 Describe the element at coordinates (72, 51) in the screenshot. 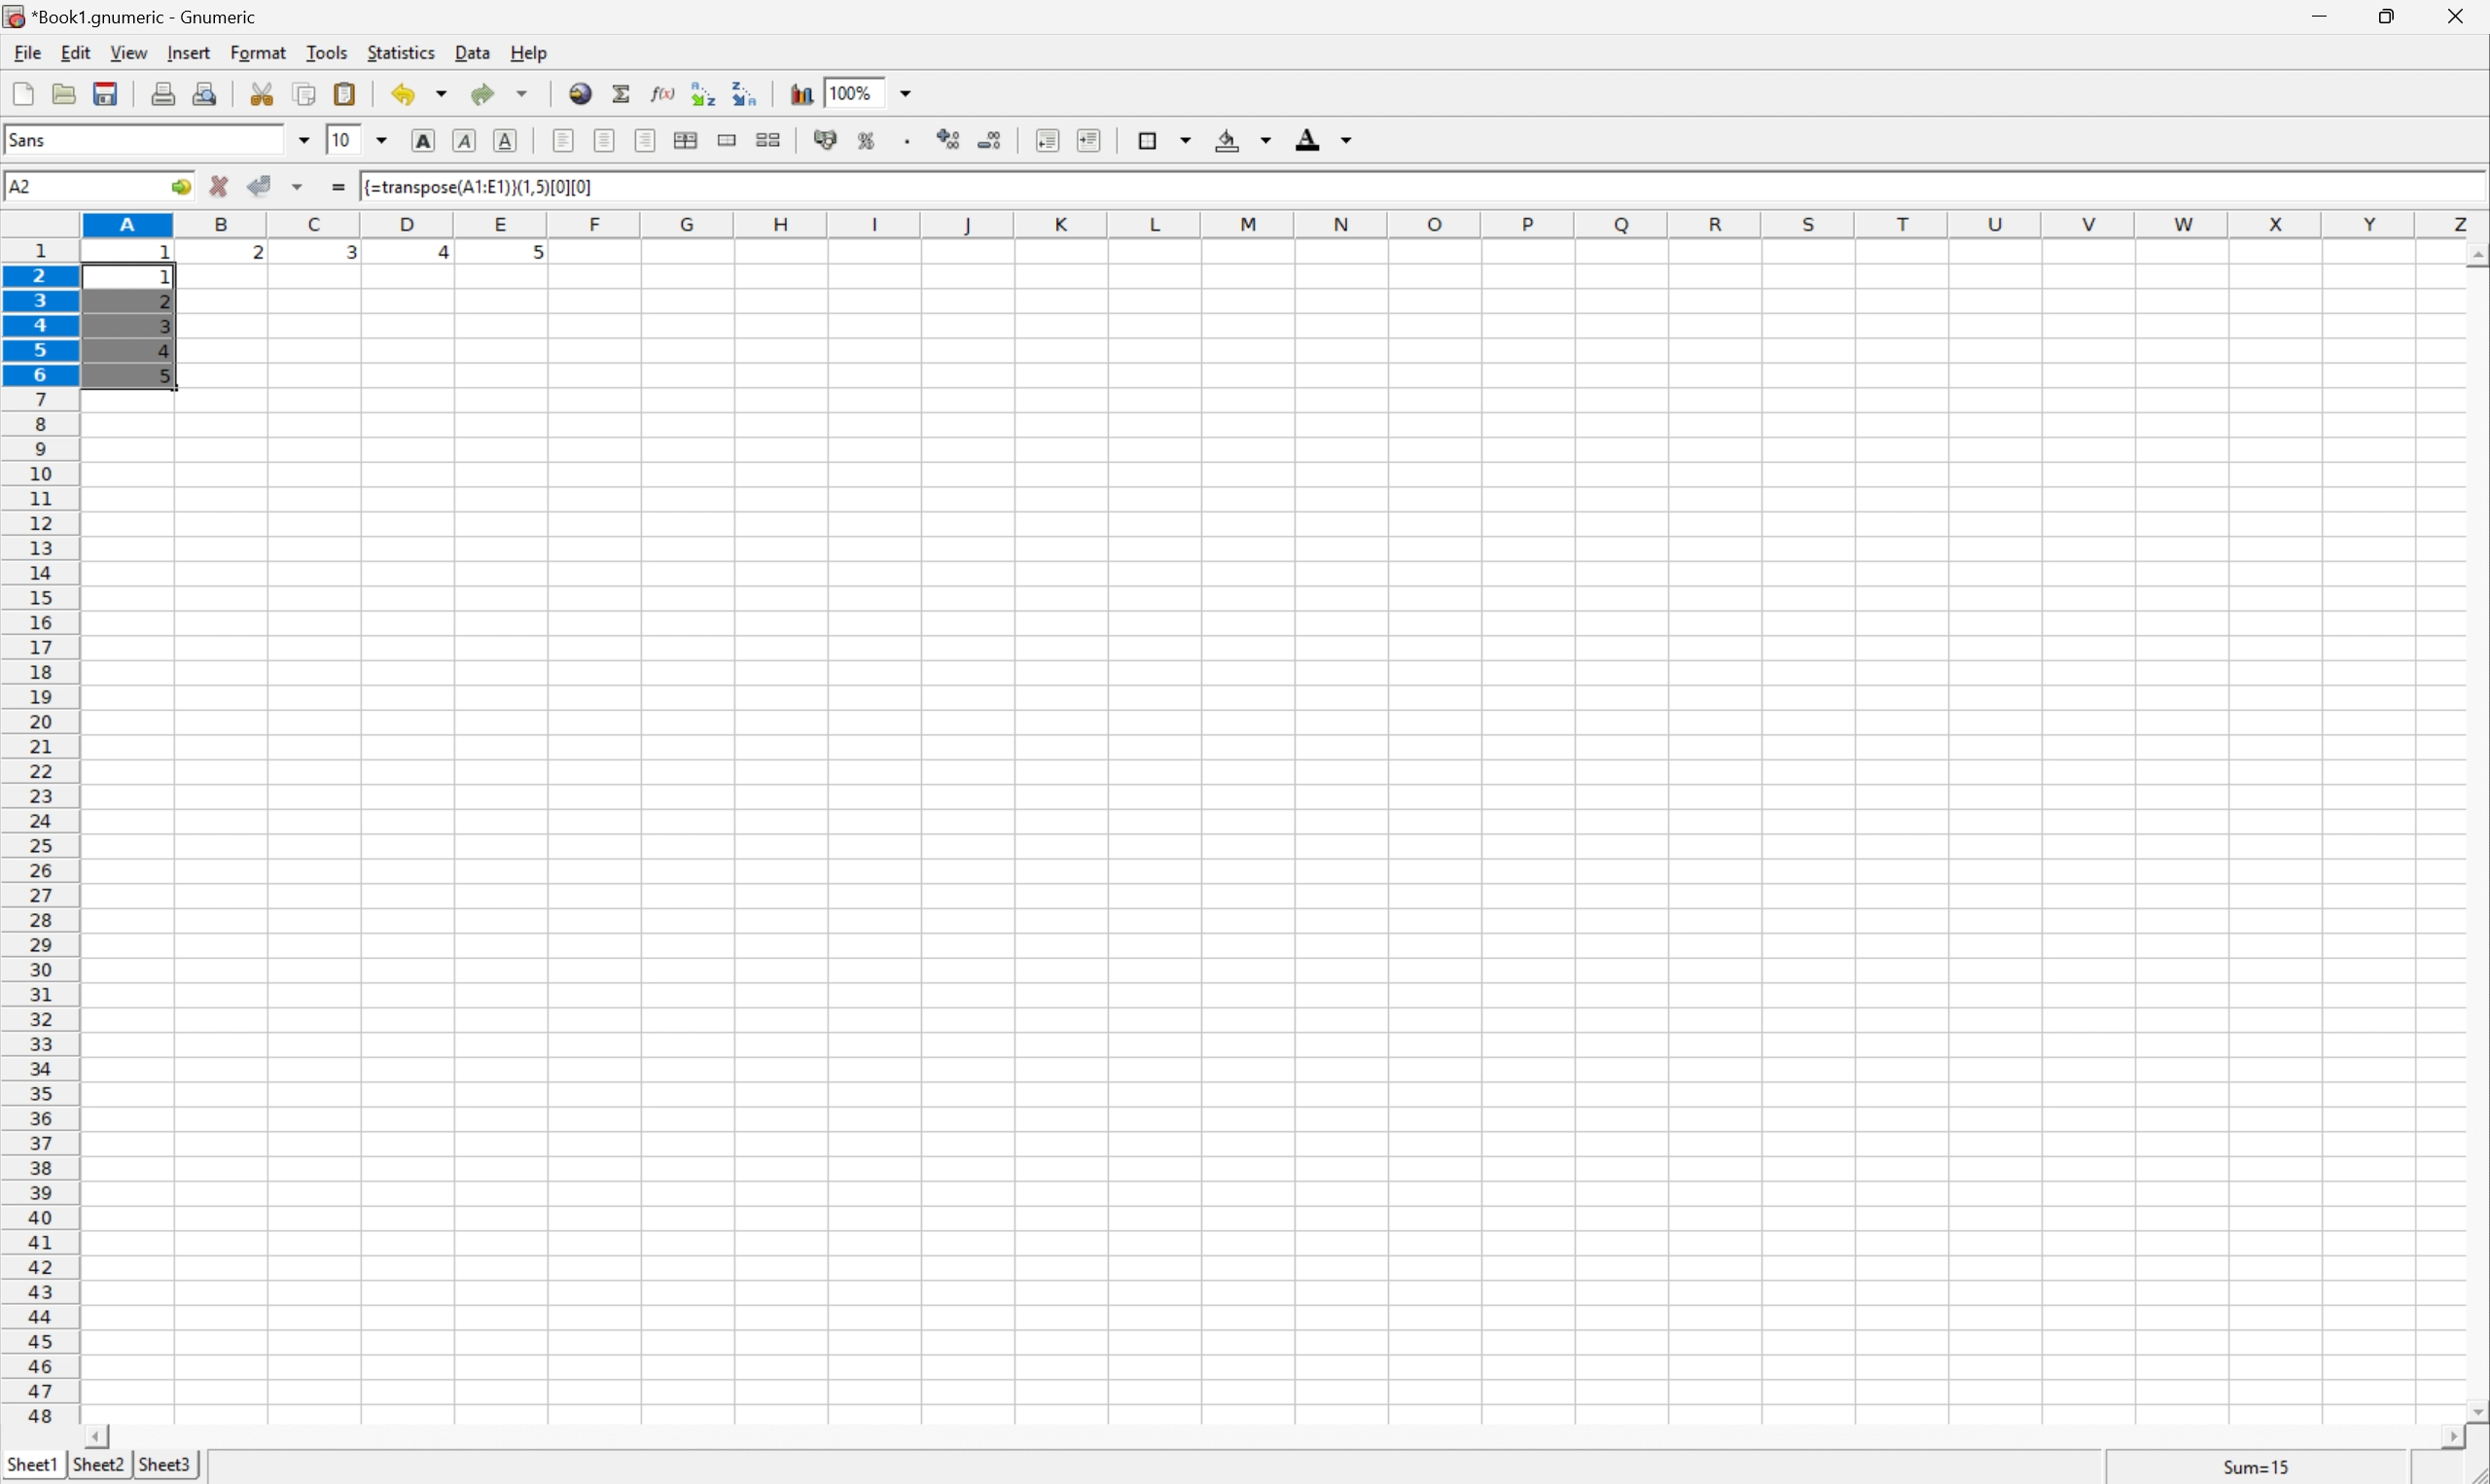

I see `edit` at that location.